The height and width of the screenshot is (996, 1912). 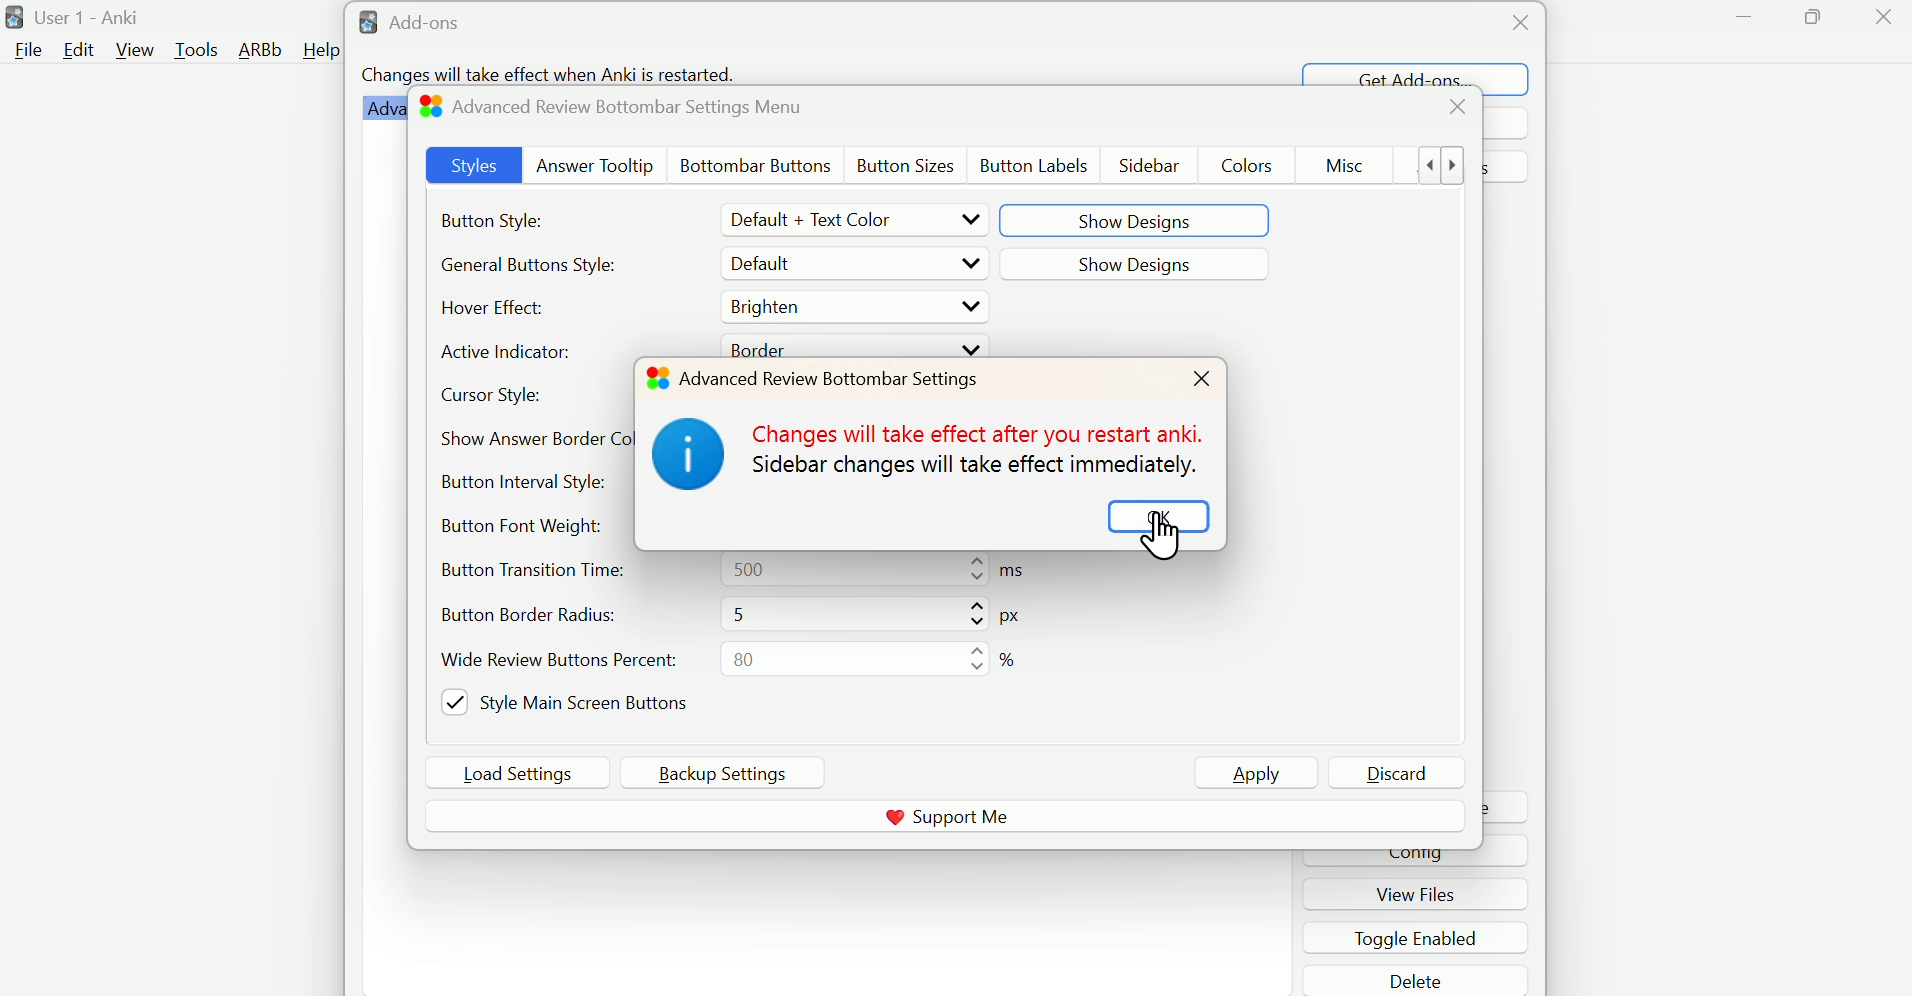 I want to click on Wide Review Button Percent, so click(x=559, y=658).